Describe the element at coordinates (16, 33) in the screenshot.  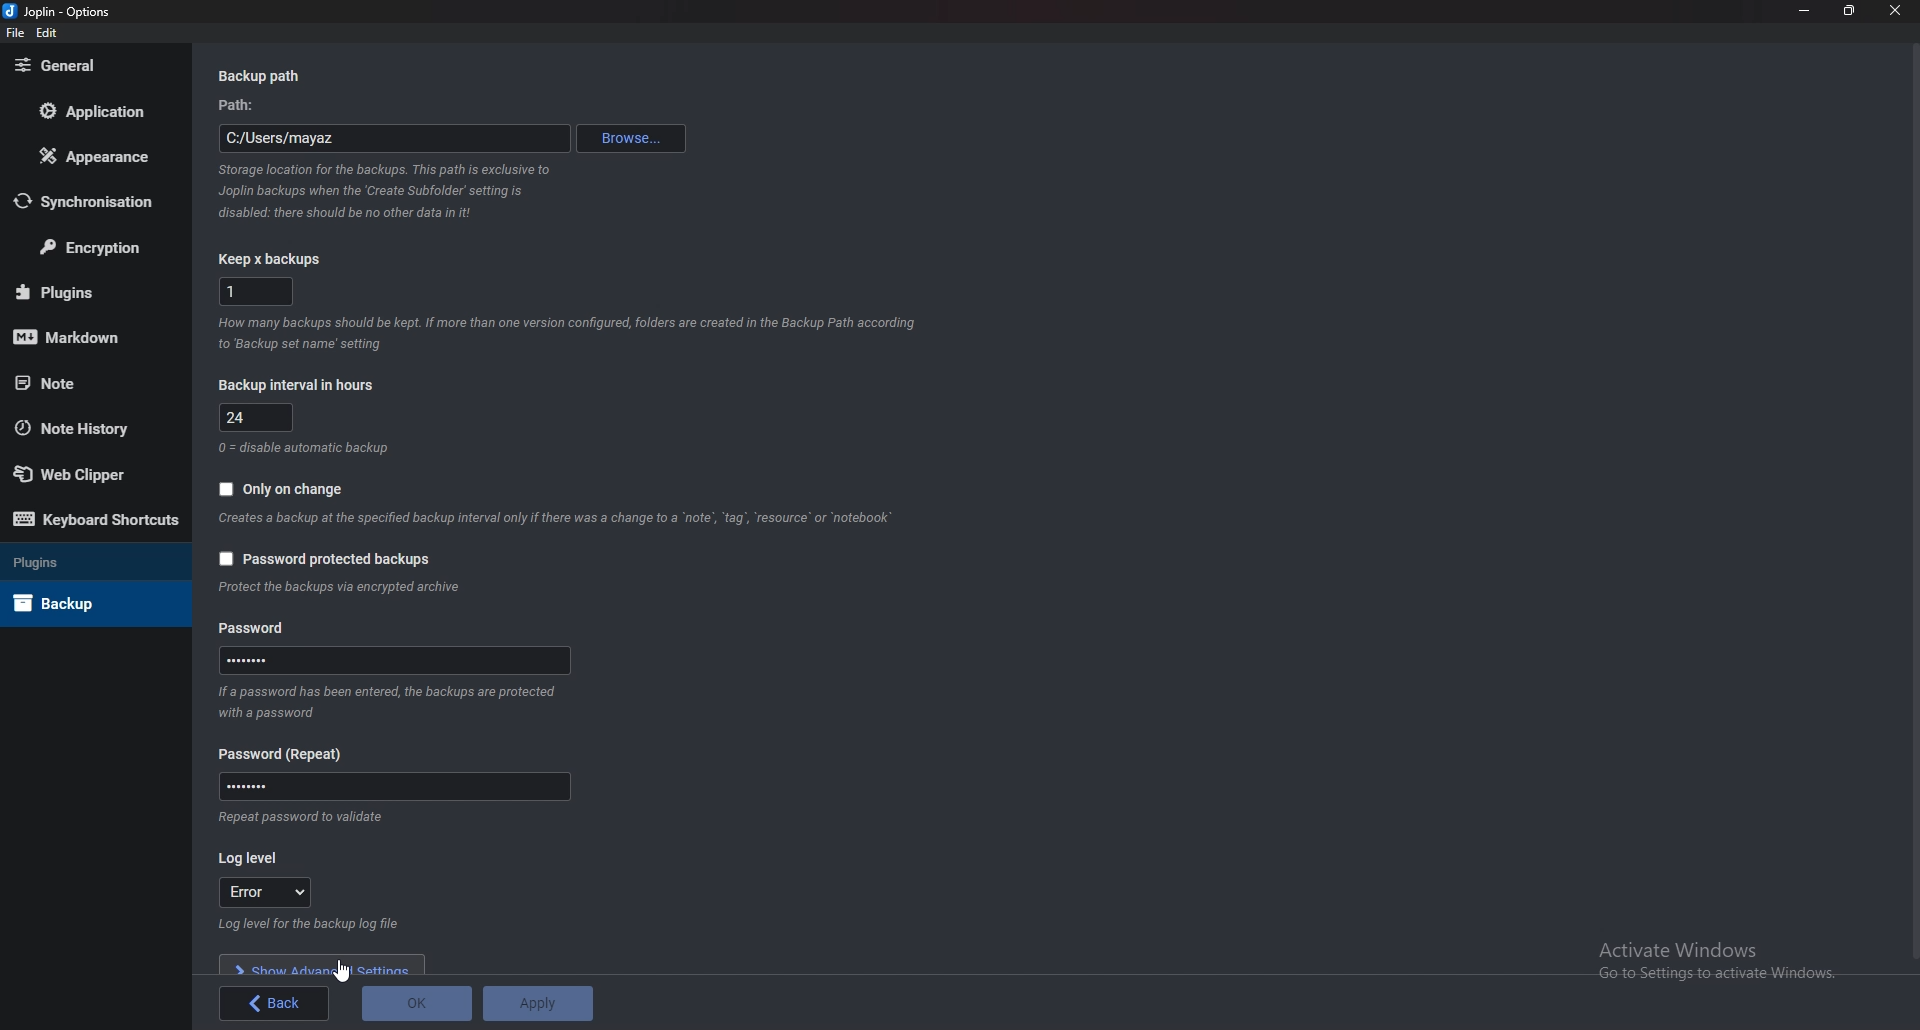
I see `file` at that location.